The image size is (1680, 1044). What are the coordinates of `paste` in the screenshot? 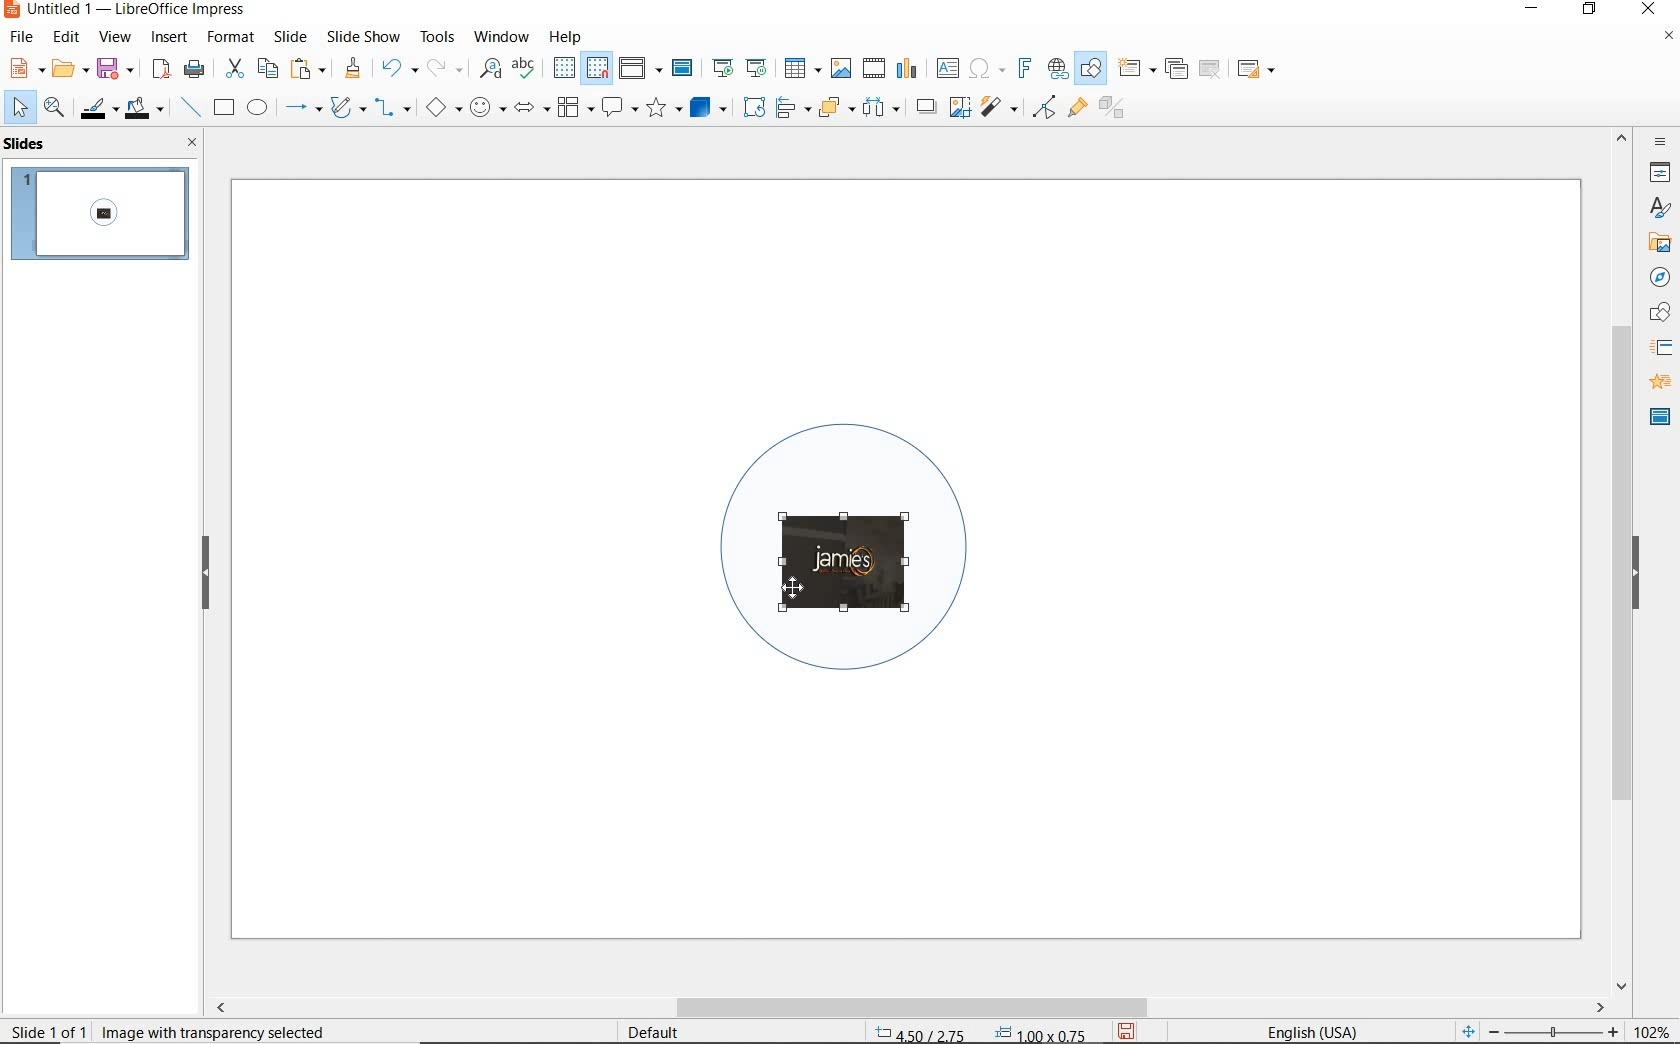 It's located at (309, 69).